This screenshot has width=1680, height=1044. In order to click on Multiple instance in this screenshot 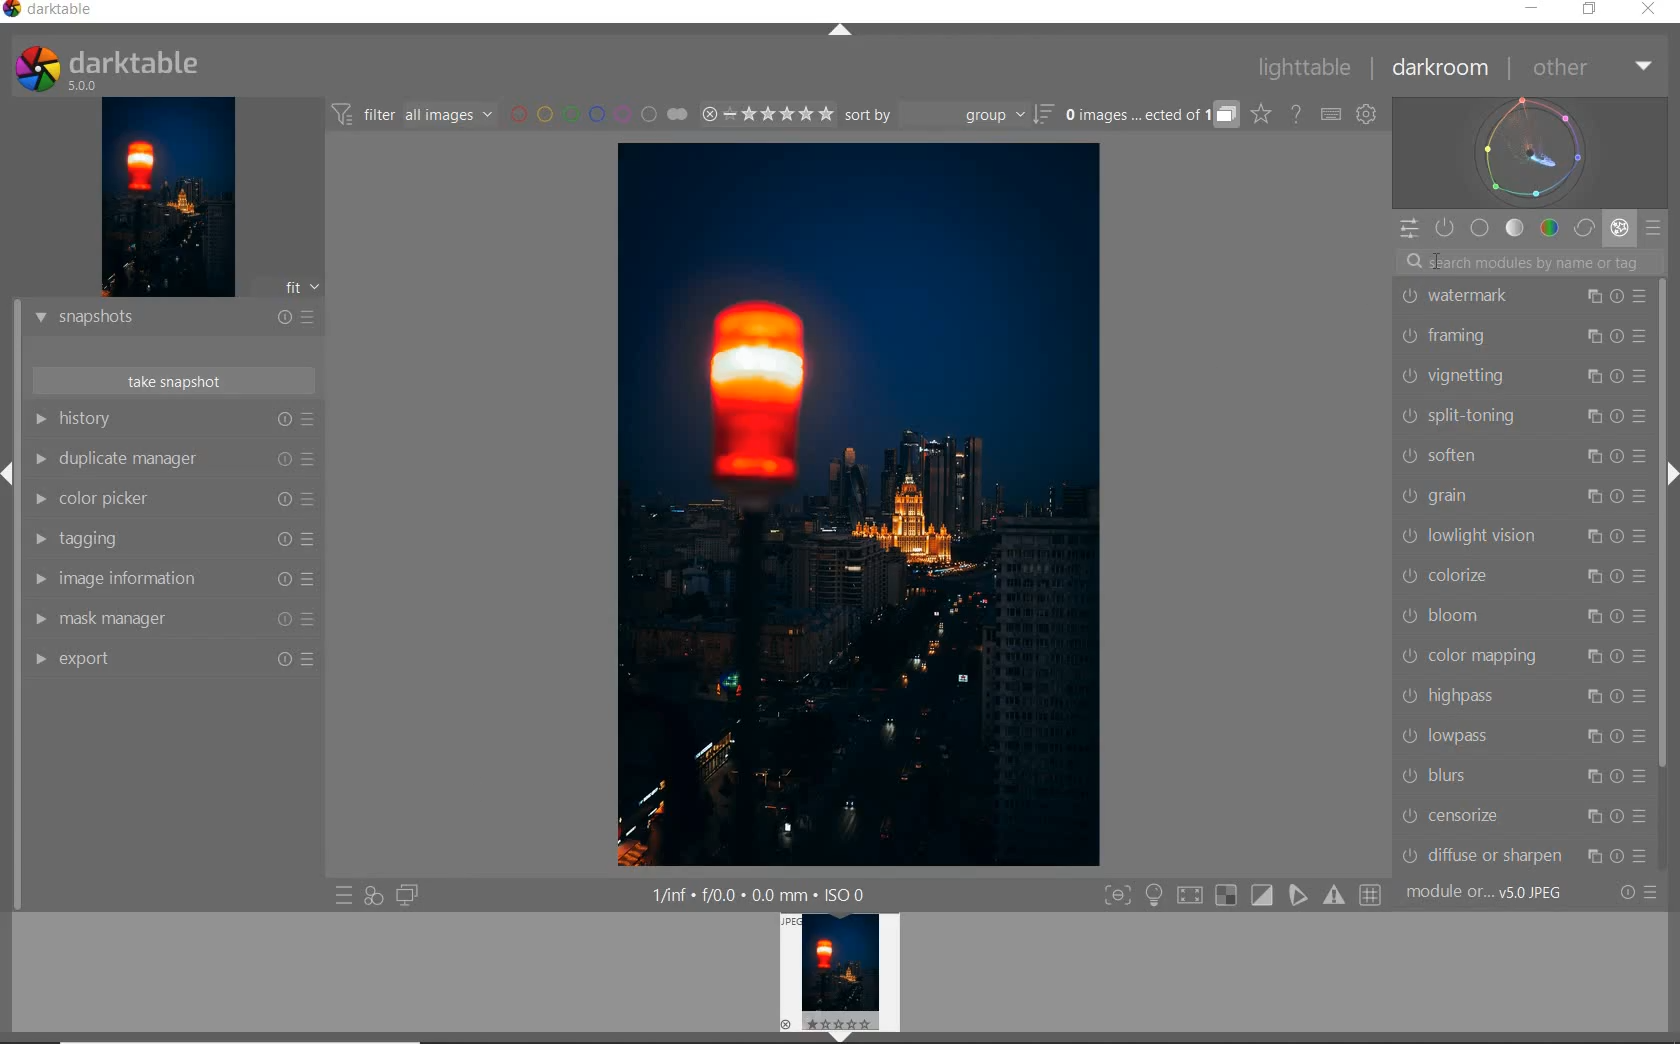, I will do `click(1585, 695)`.